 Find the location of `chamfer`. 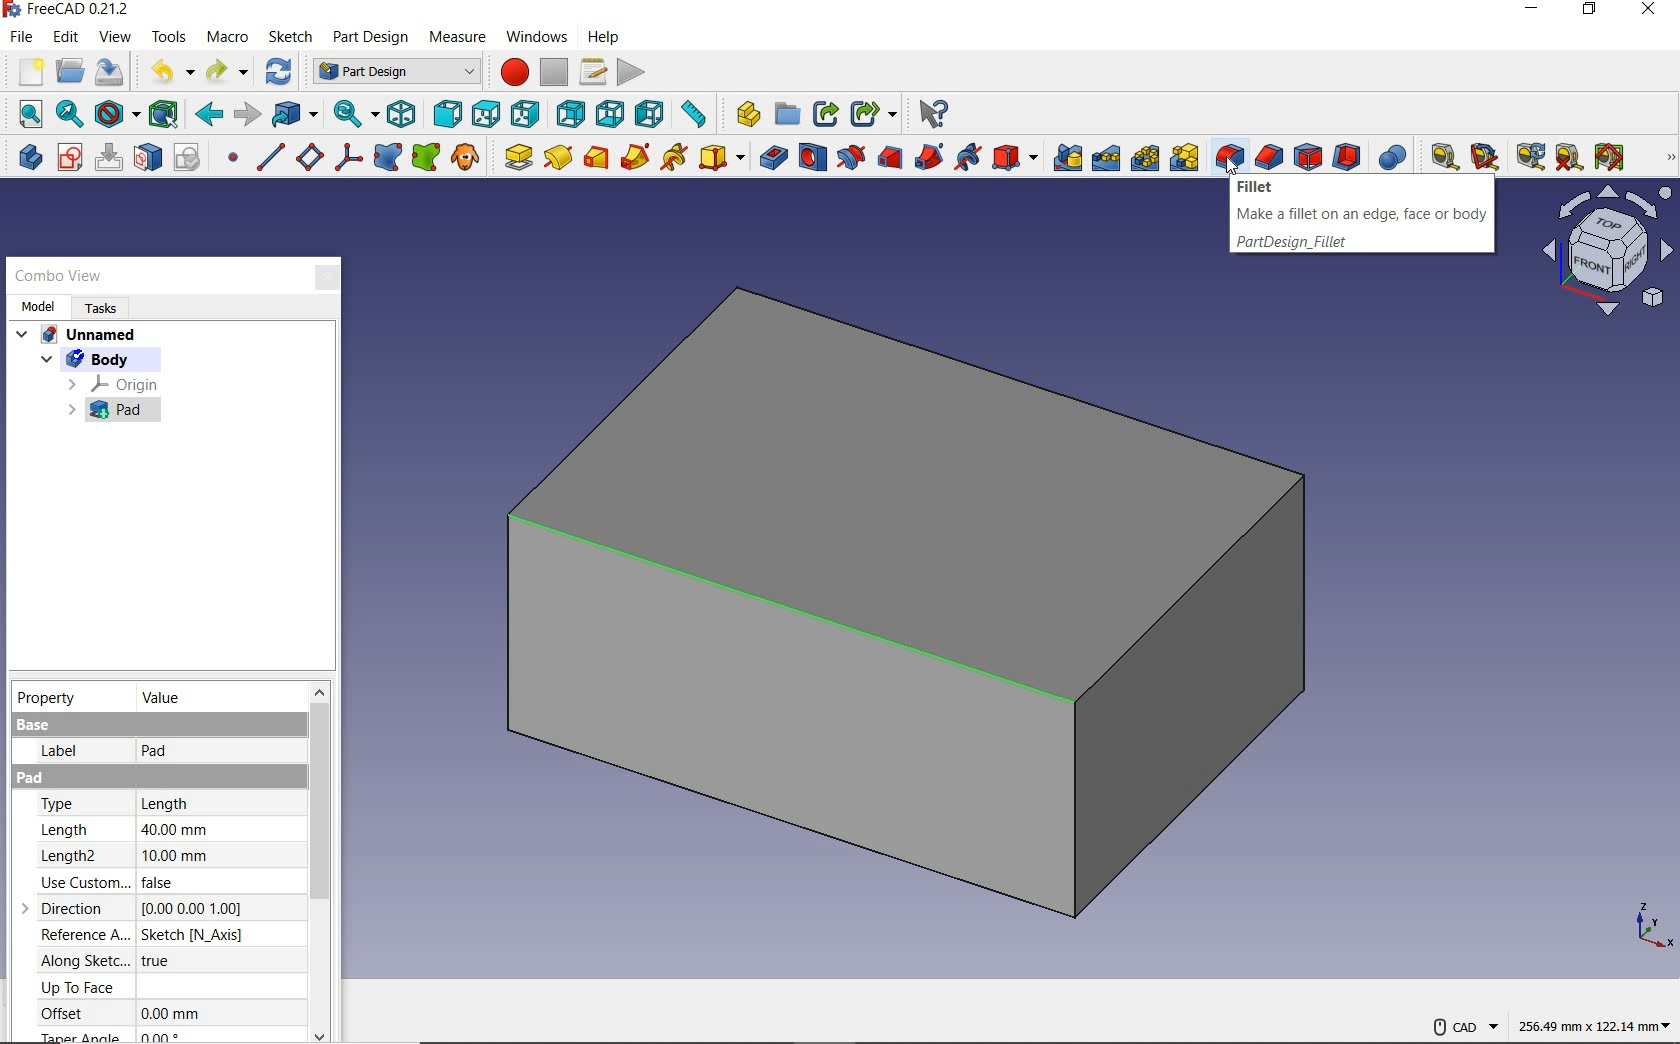

chamfer is located at coordinates (1268, 158).